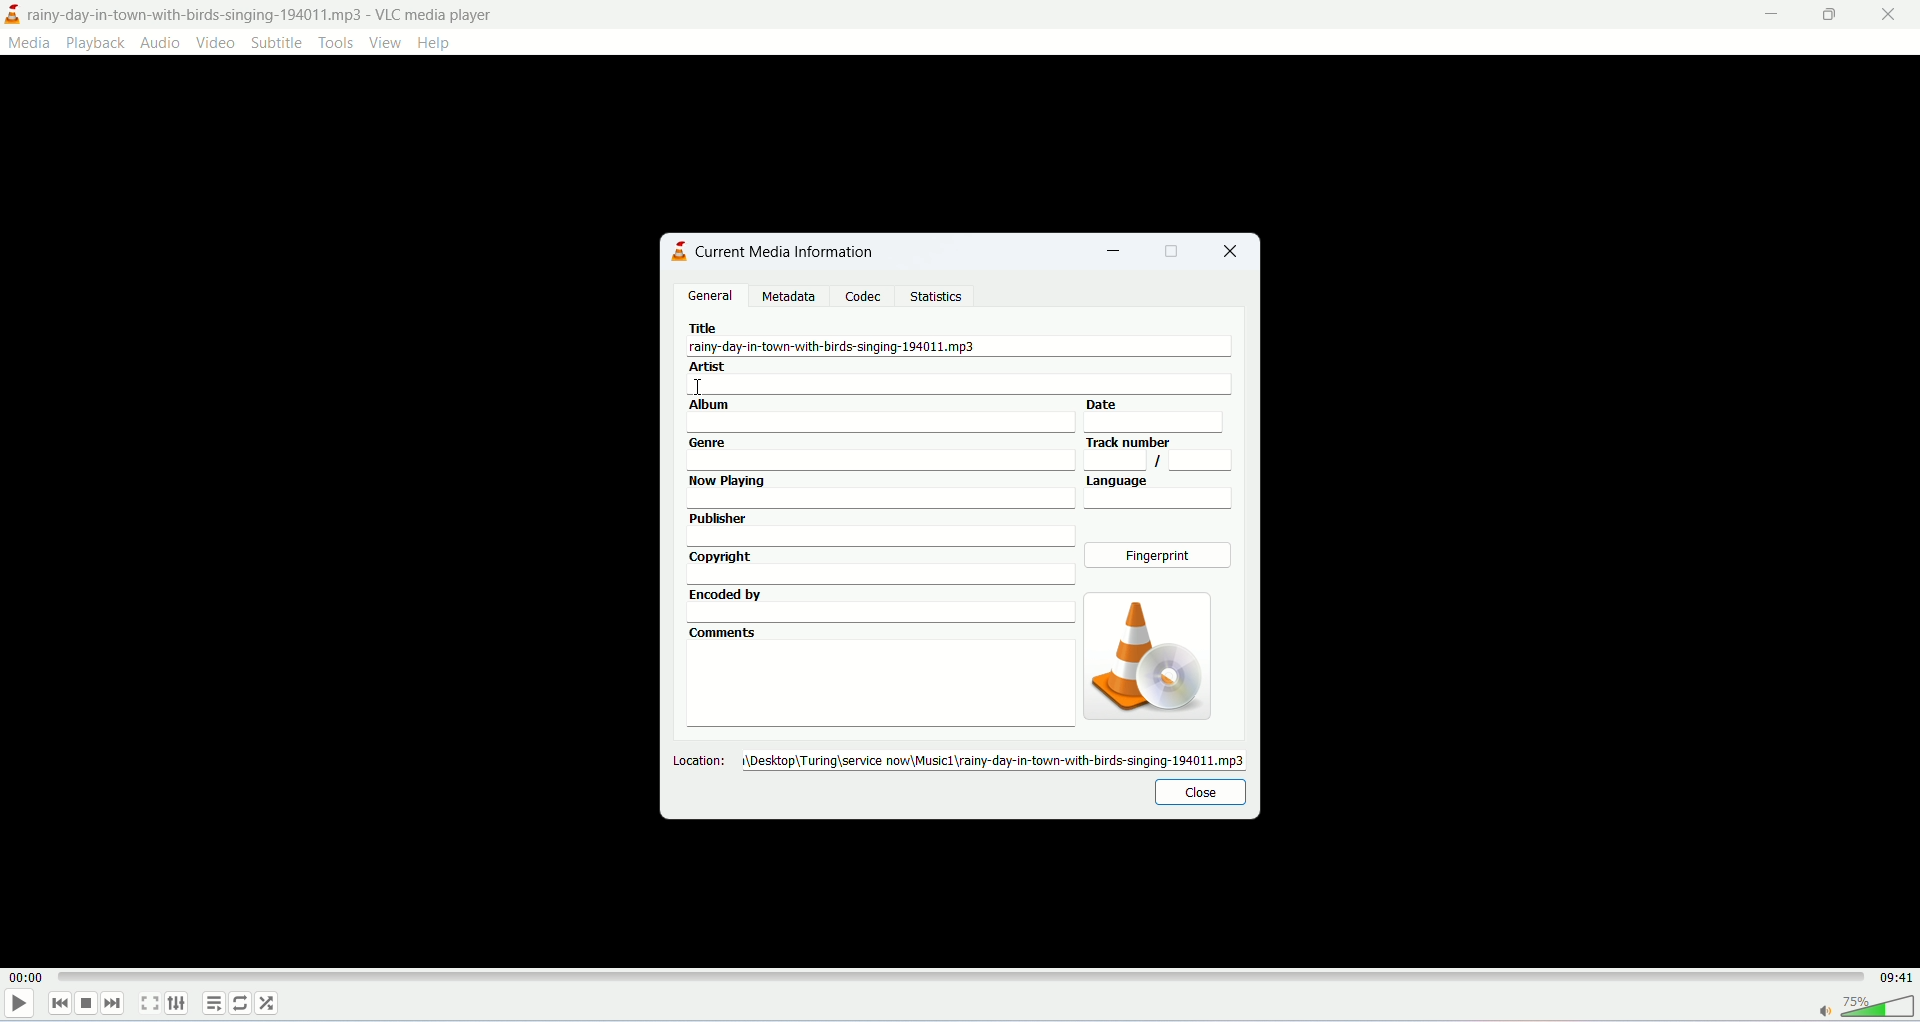 This screenshot has width=1920, height=1022. What do you see at coordinates (1144, 656) in the screenshot?
I see `image` at bounding box center [1144, 656].